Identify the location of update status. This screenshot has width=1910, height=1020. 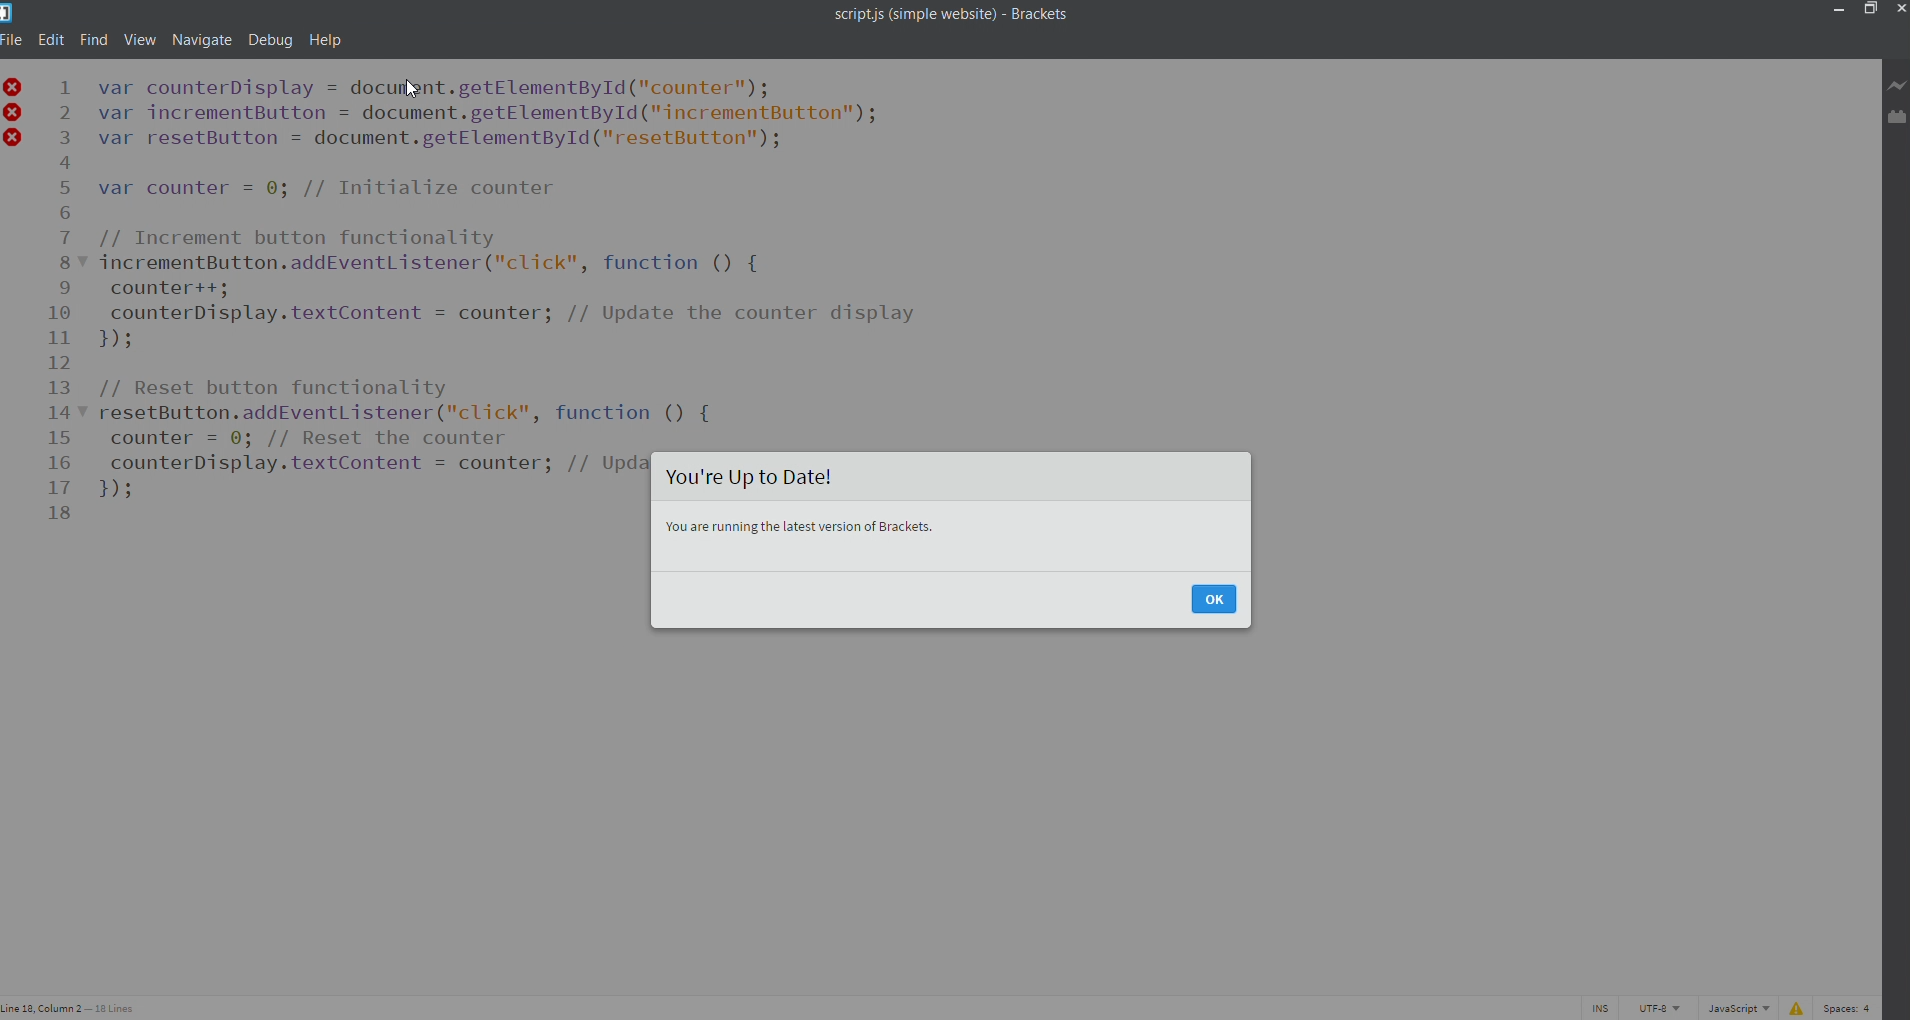
(952, 476).